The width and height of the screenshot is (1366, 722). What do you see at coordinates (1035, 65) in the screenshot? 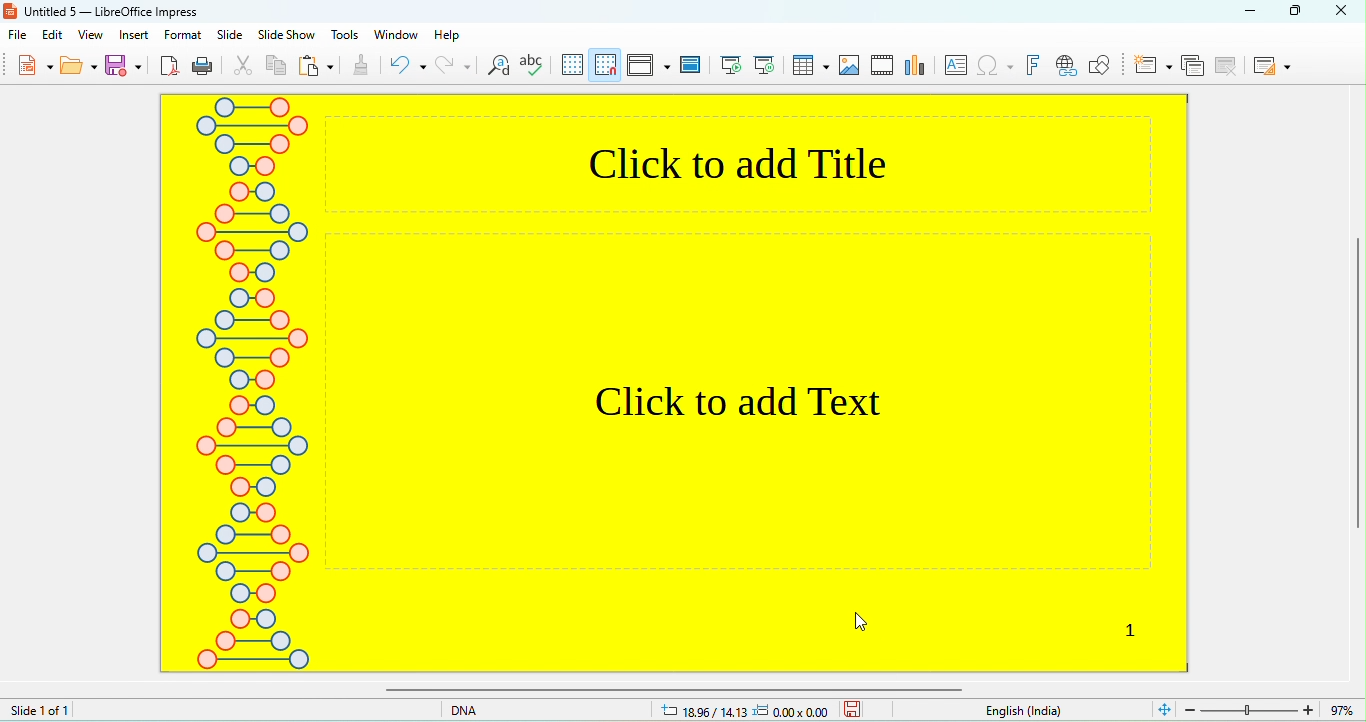
I see `fontwork text` at bounding box center [1035, 65].